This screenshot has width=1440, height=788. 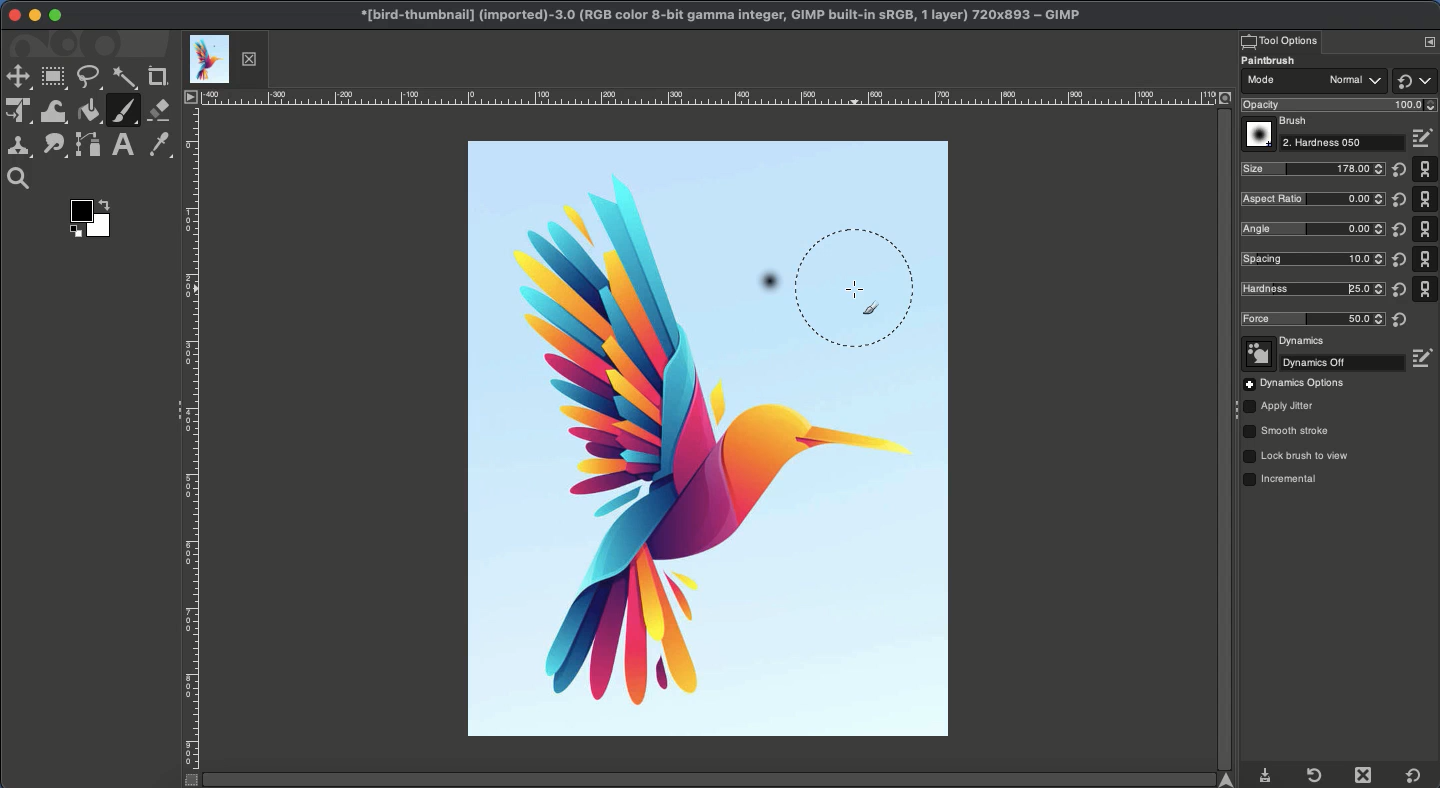 What do you see at coordinates (1344, 143) in the screenshot?
I see `Hardness` at bounding box center [1344, 143].